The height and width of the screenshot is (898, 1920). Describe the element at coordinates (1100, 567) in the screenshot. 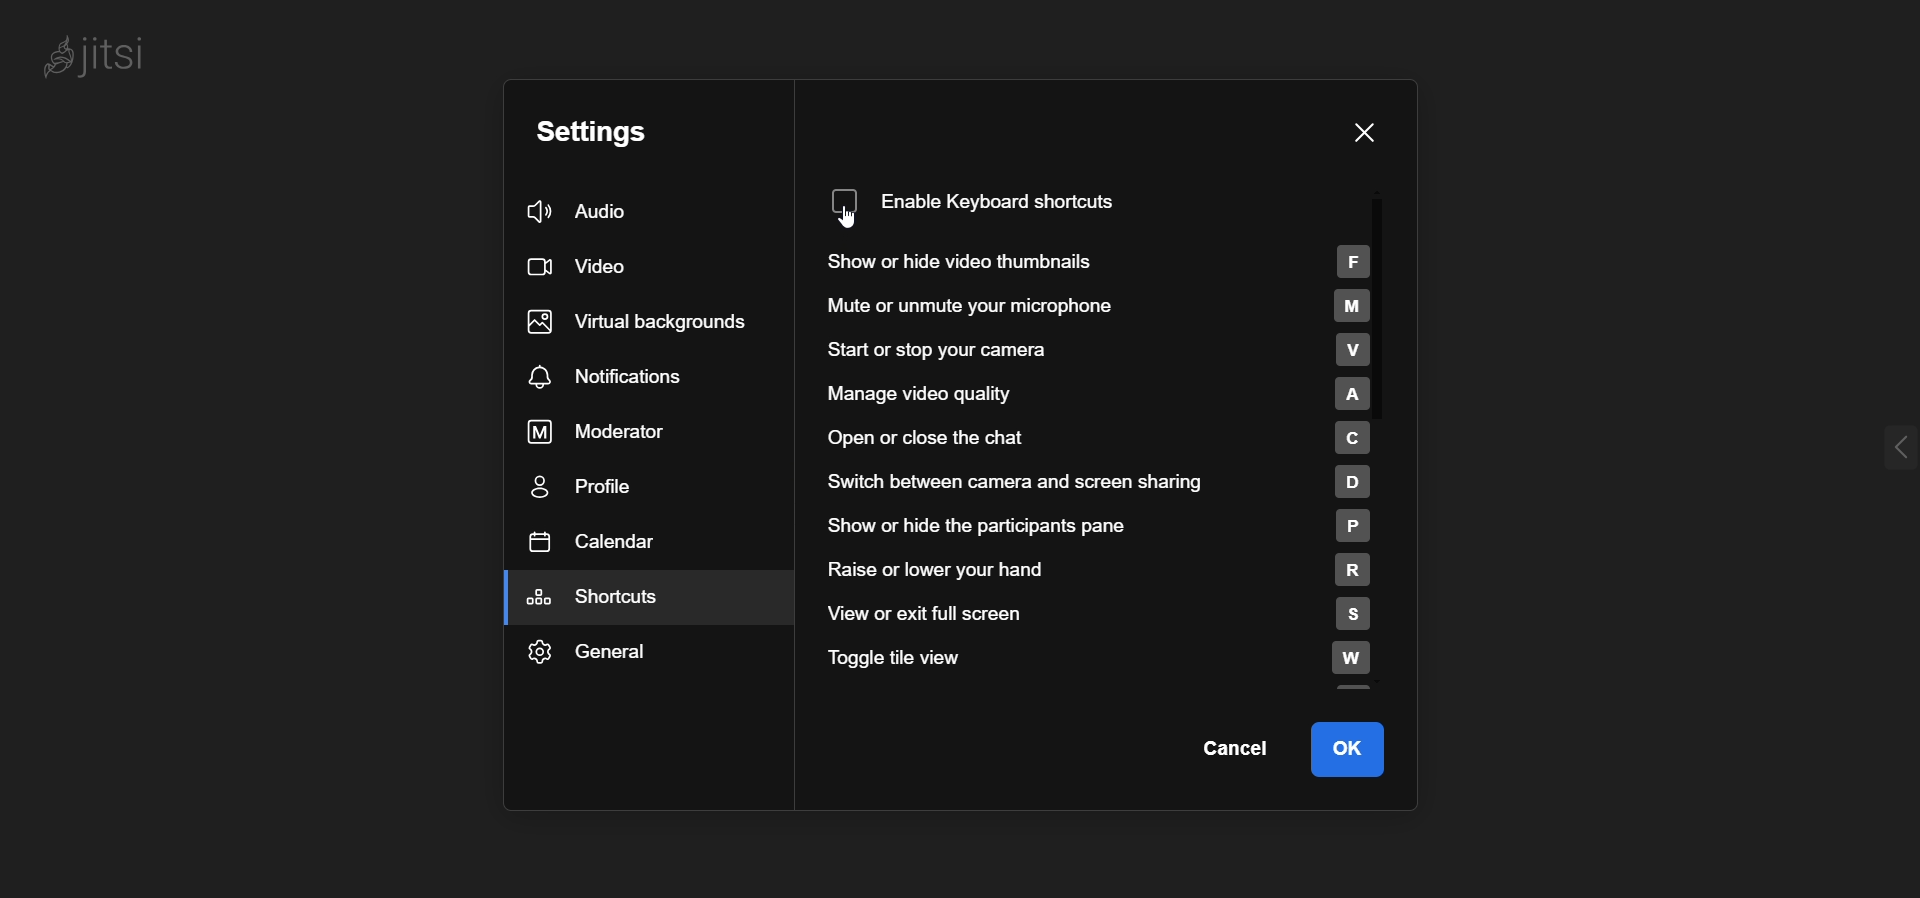

I see `raise or lower hand` at that location.